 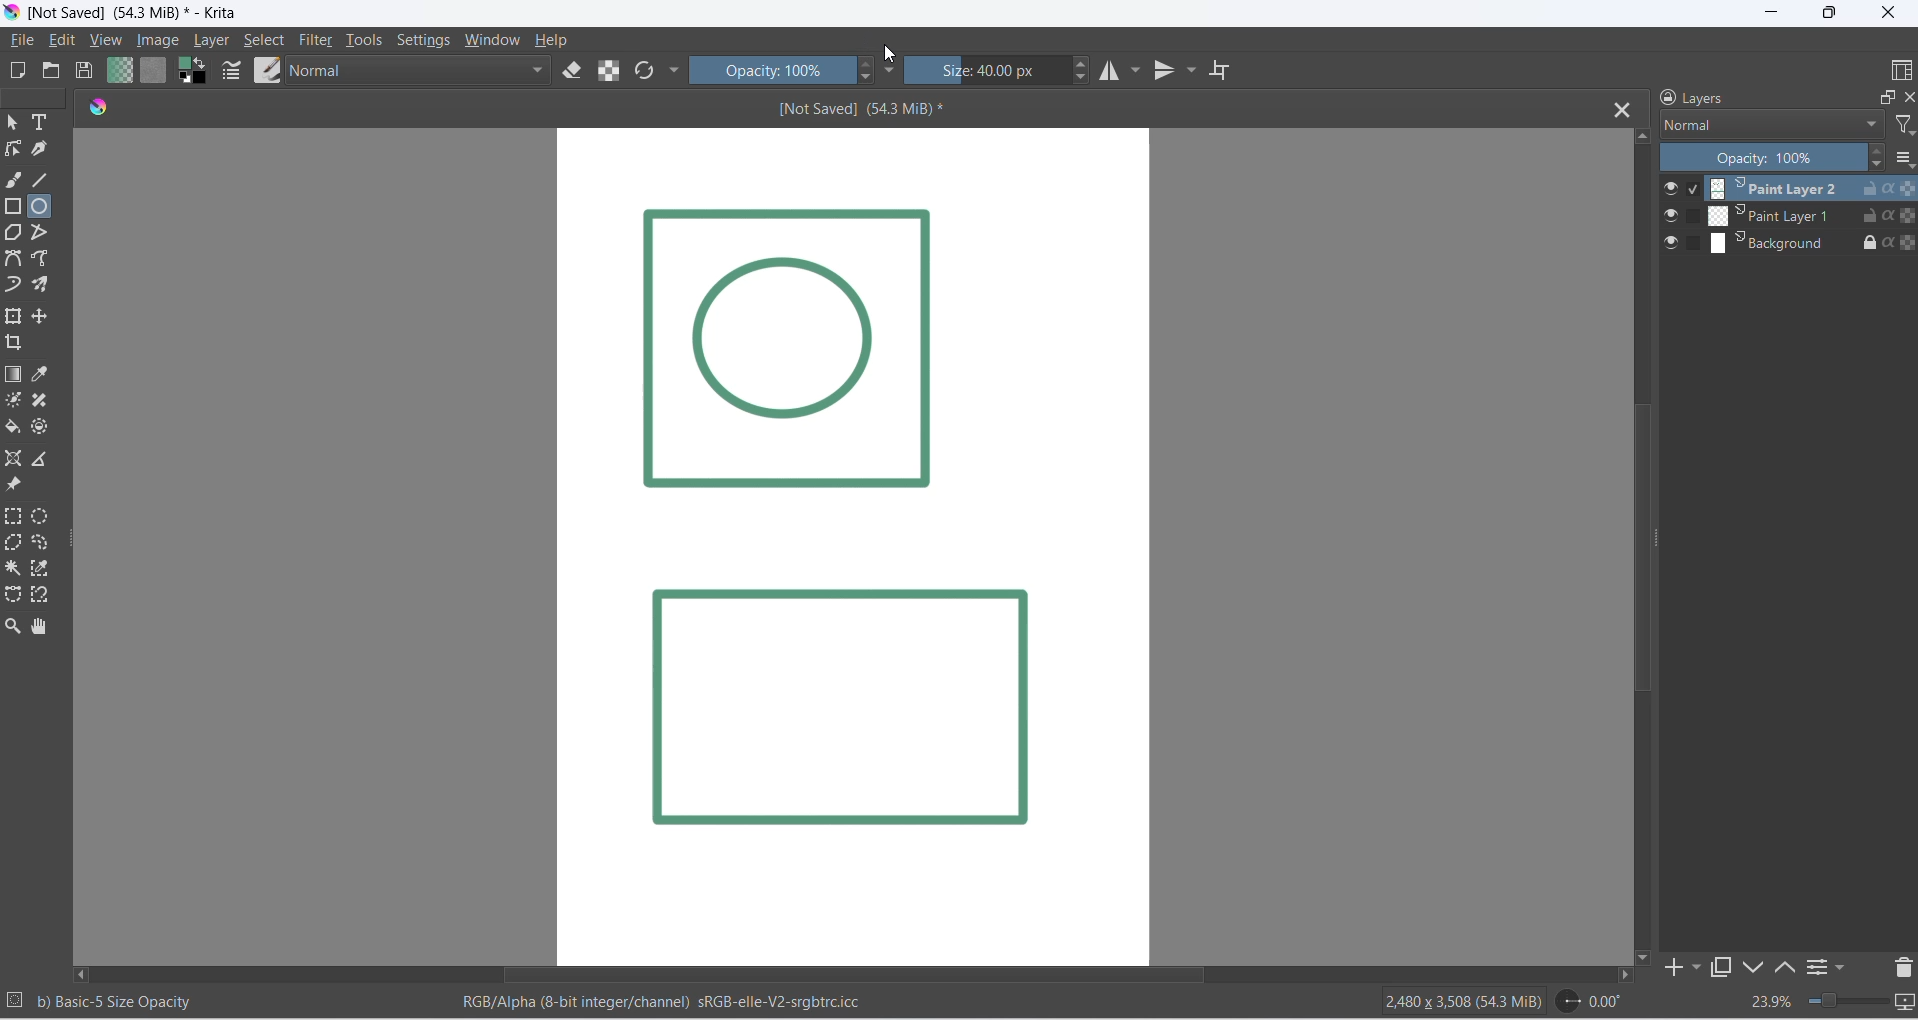 What do you see at coordinates (1657, 542) in the screenshot?
I see `scrollbar` at bounding box center [1657, 542].